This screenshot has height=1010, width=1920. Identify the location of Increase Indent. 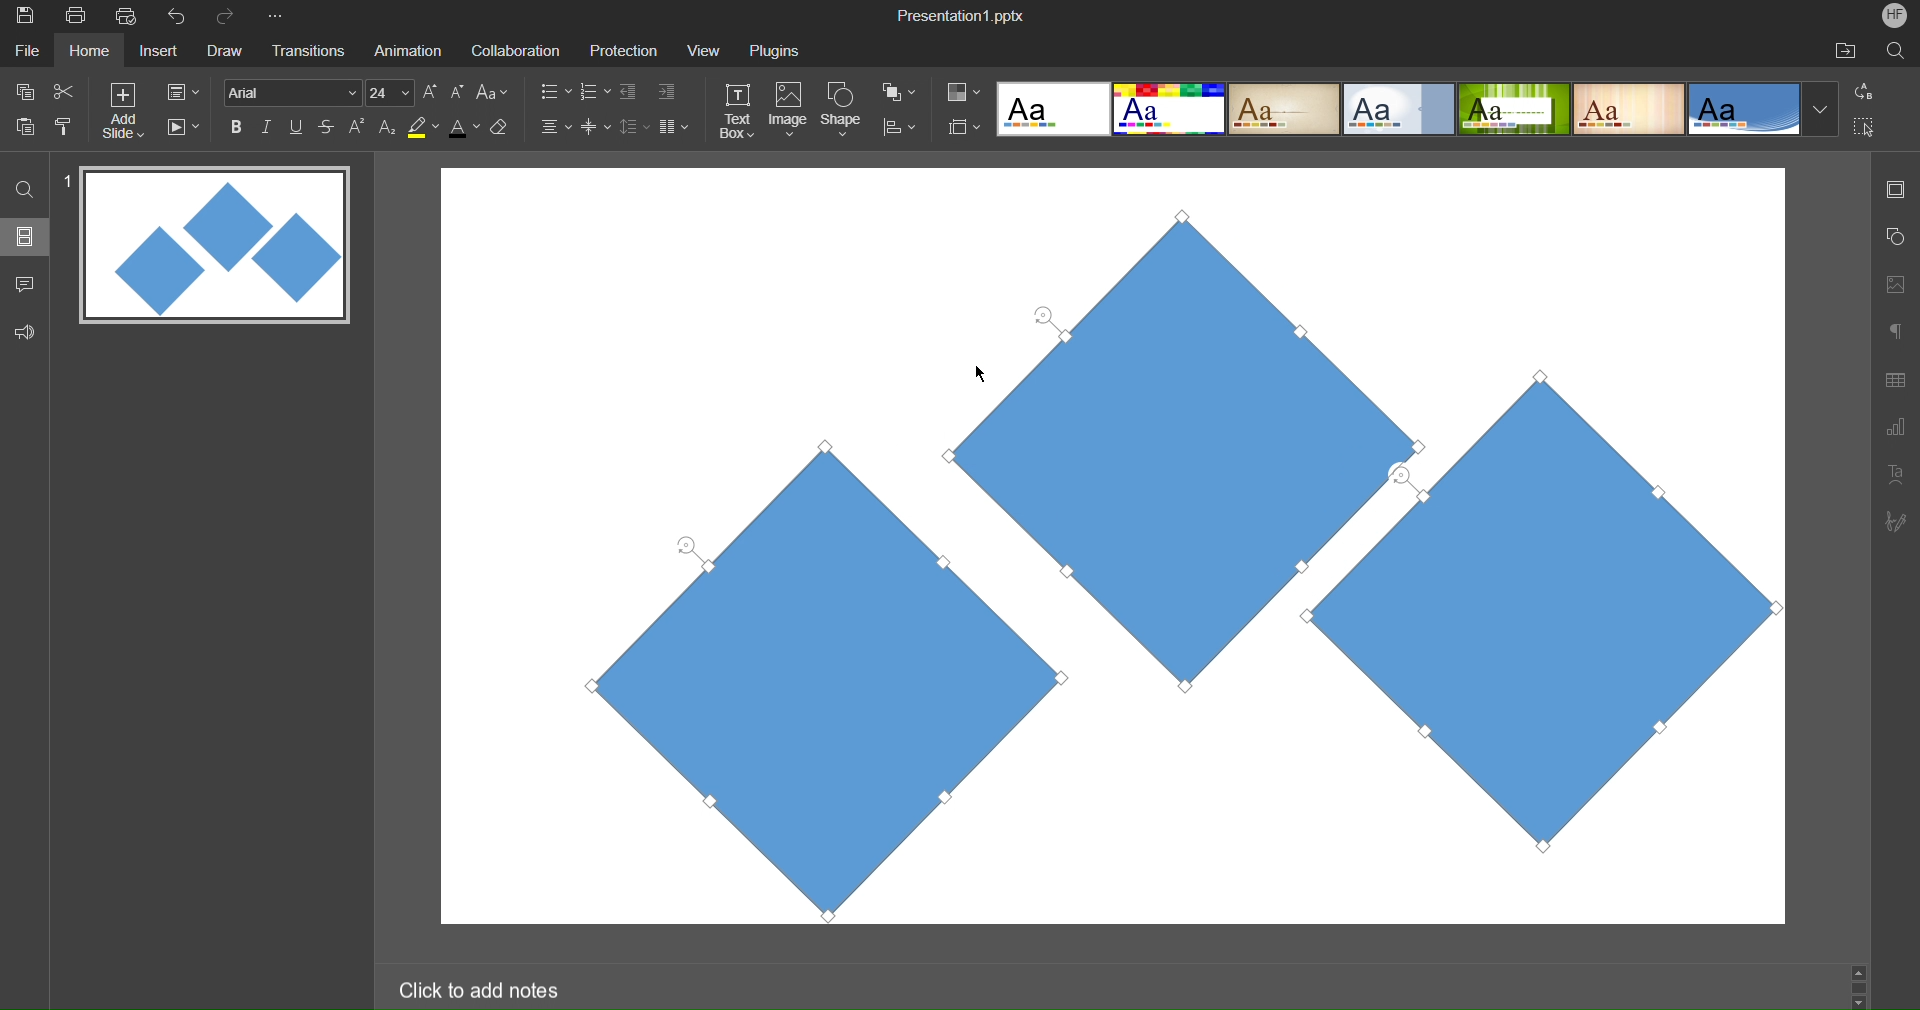
(667, 89).